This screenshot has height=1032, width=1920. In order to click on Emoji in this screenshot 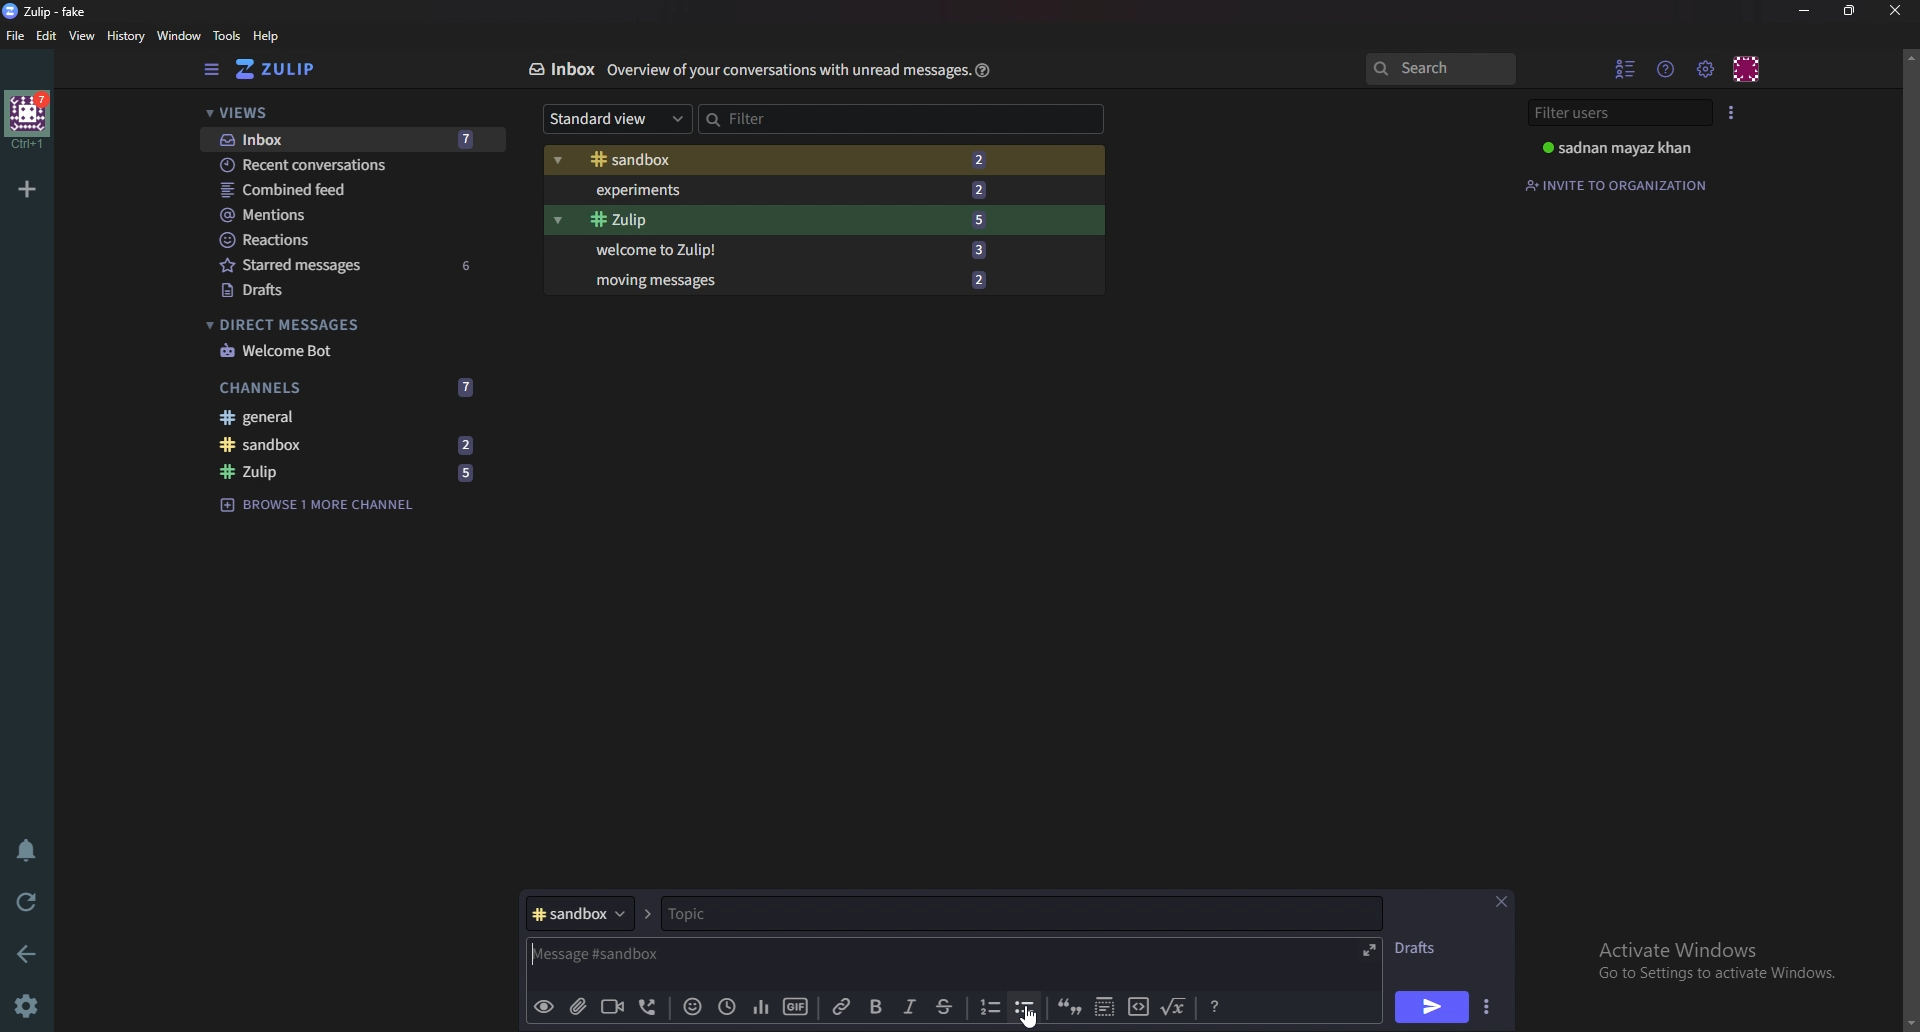, I will do `click(693, 1005)`.